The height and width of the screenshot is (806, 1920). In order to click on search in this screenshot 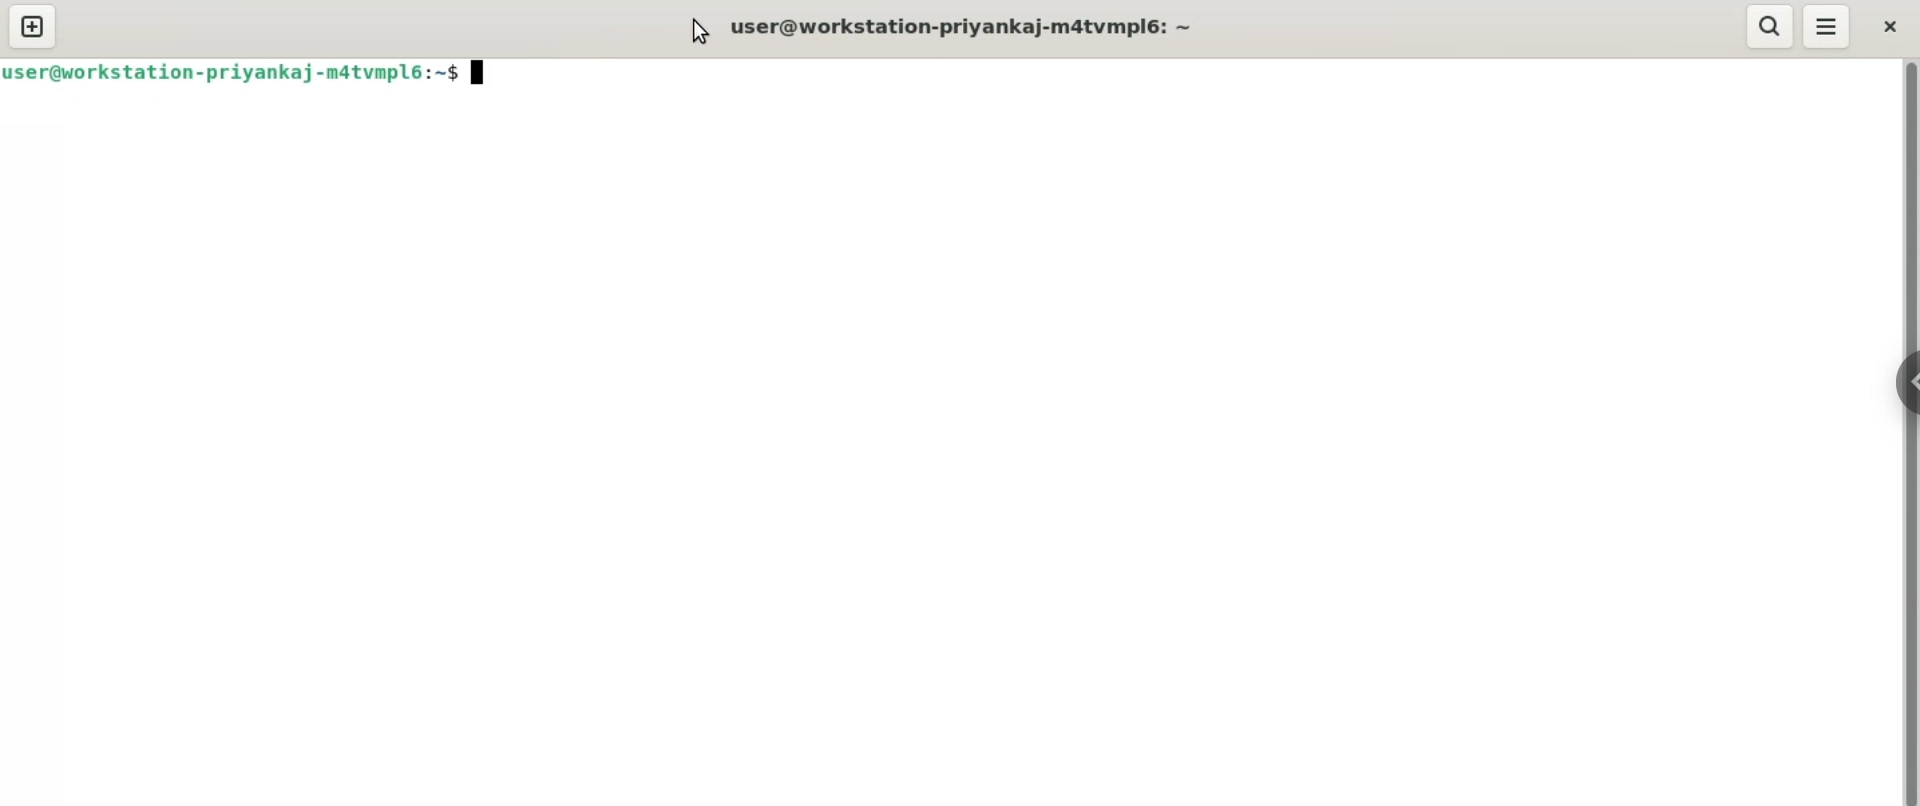, I will do `click(1768, 26)`.